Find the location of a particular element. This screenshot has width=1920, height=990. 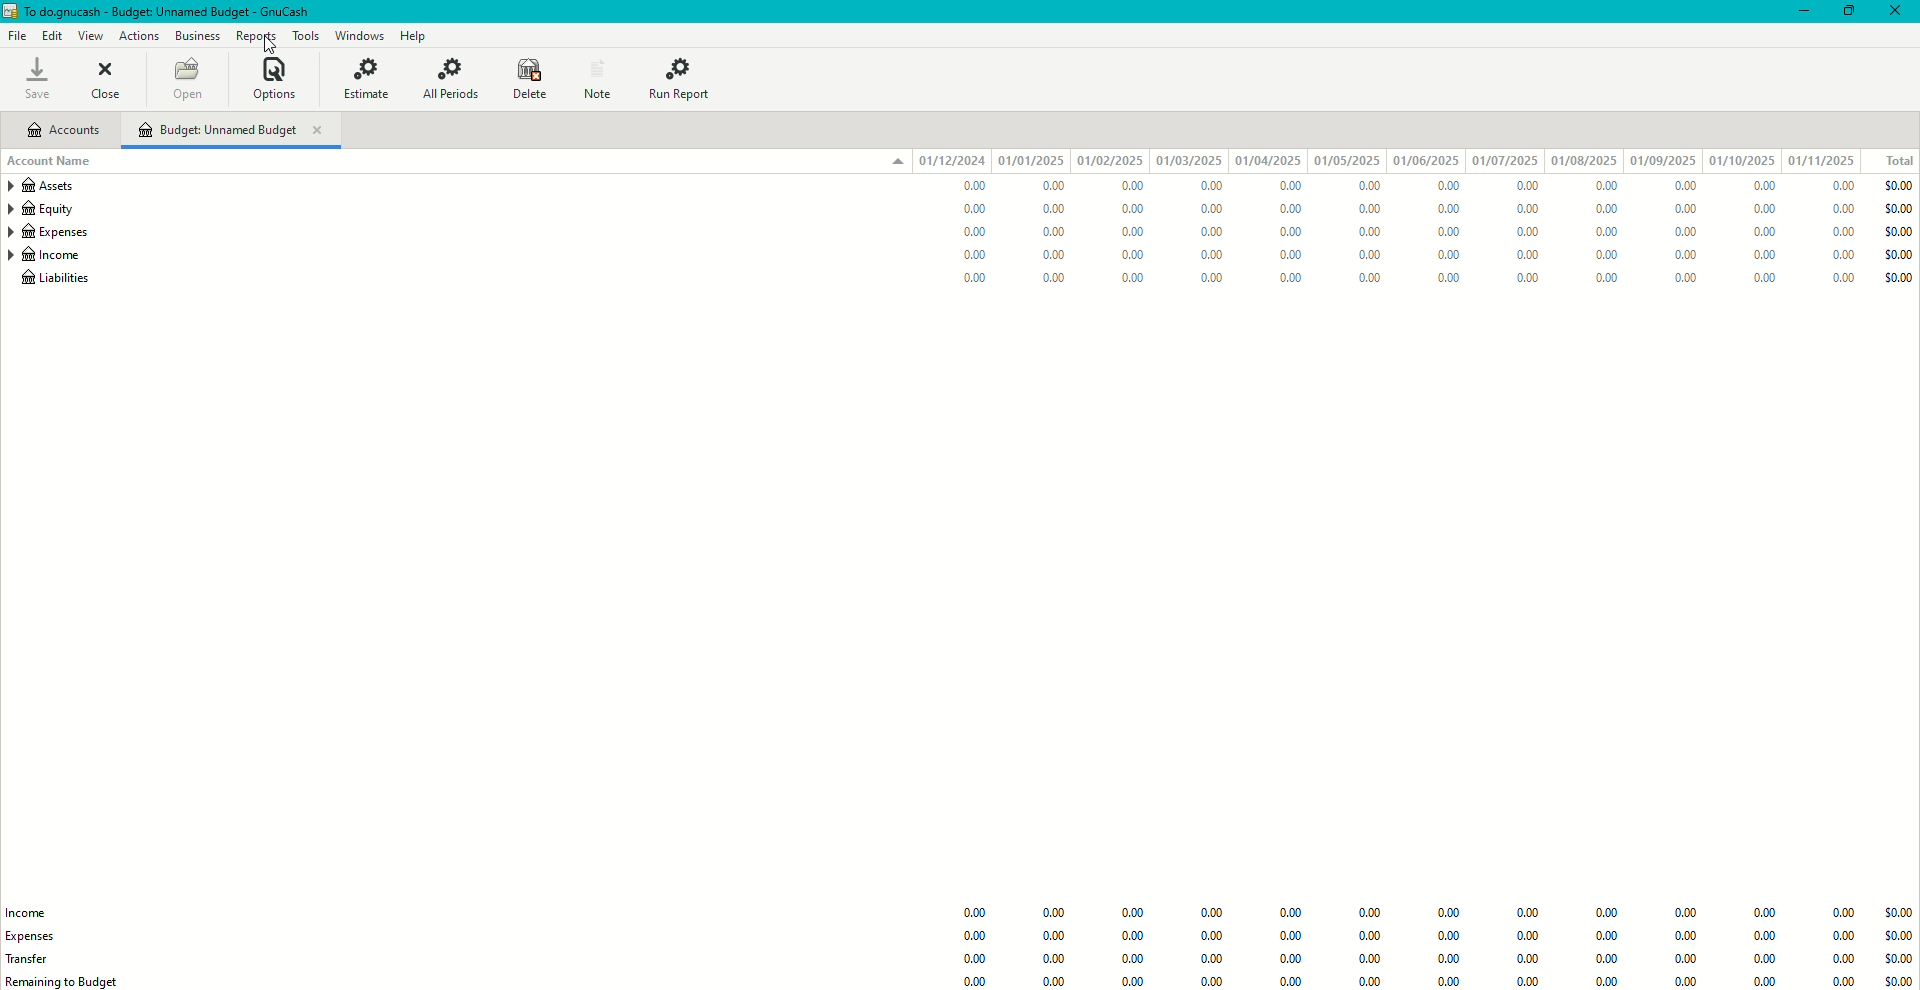

0.00 is located at coordinates (1528, 936).